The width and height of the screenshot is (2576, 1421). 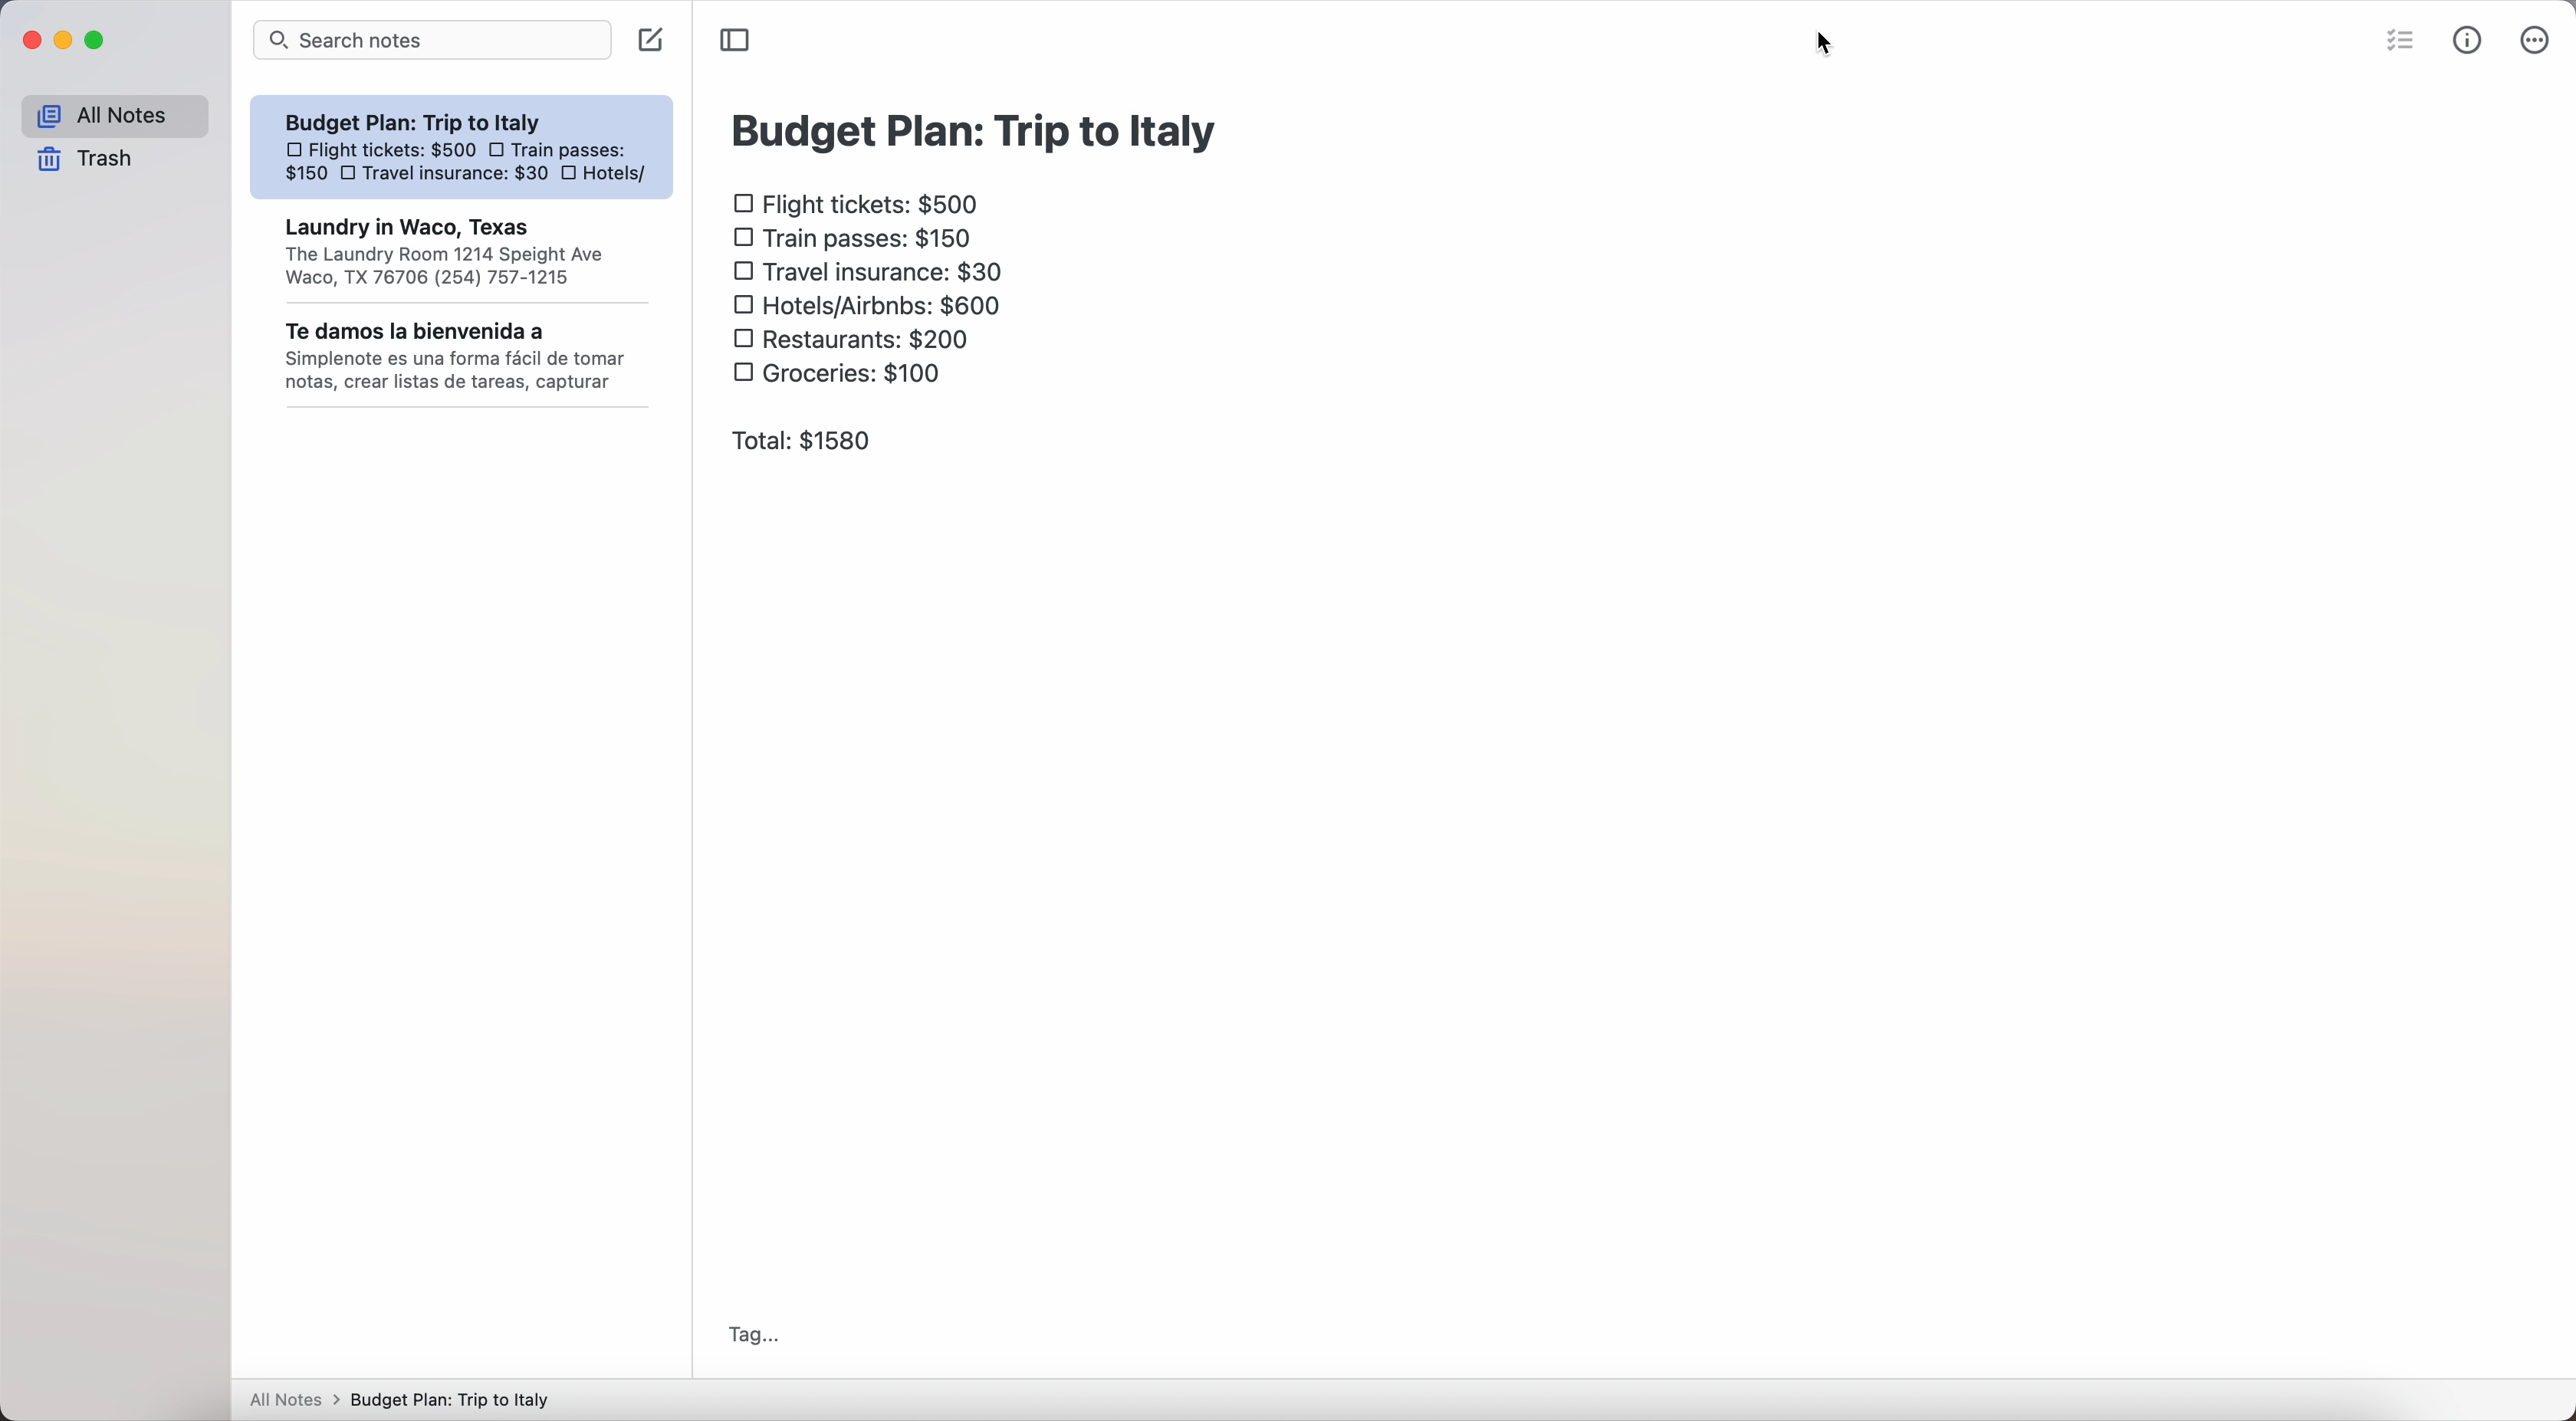 What do you see at coordinates (66, 41) in the screenshot?
I see `minimize Simplenote` at bounding box center [66, 41].